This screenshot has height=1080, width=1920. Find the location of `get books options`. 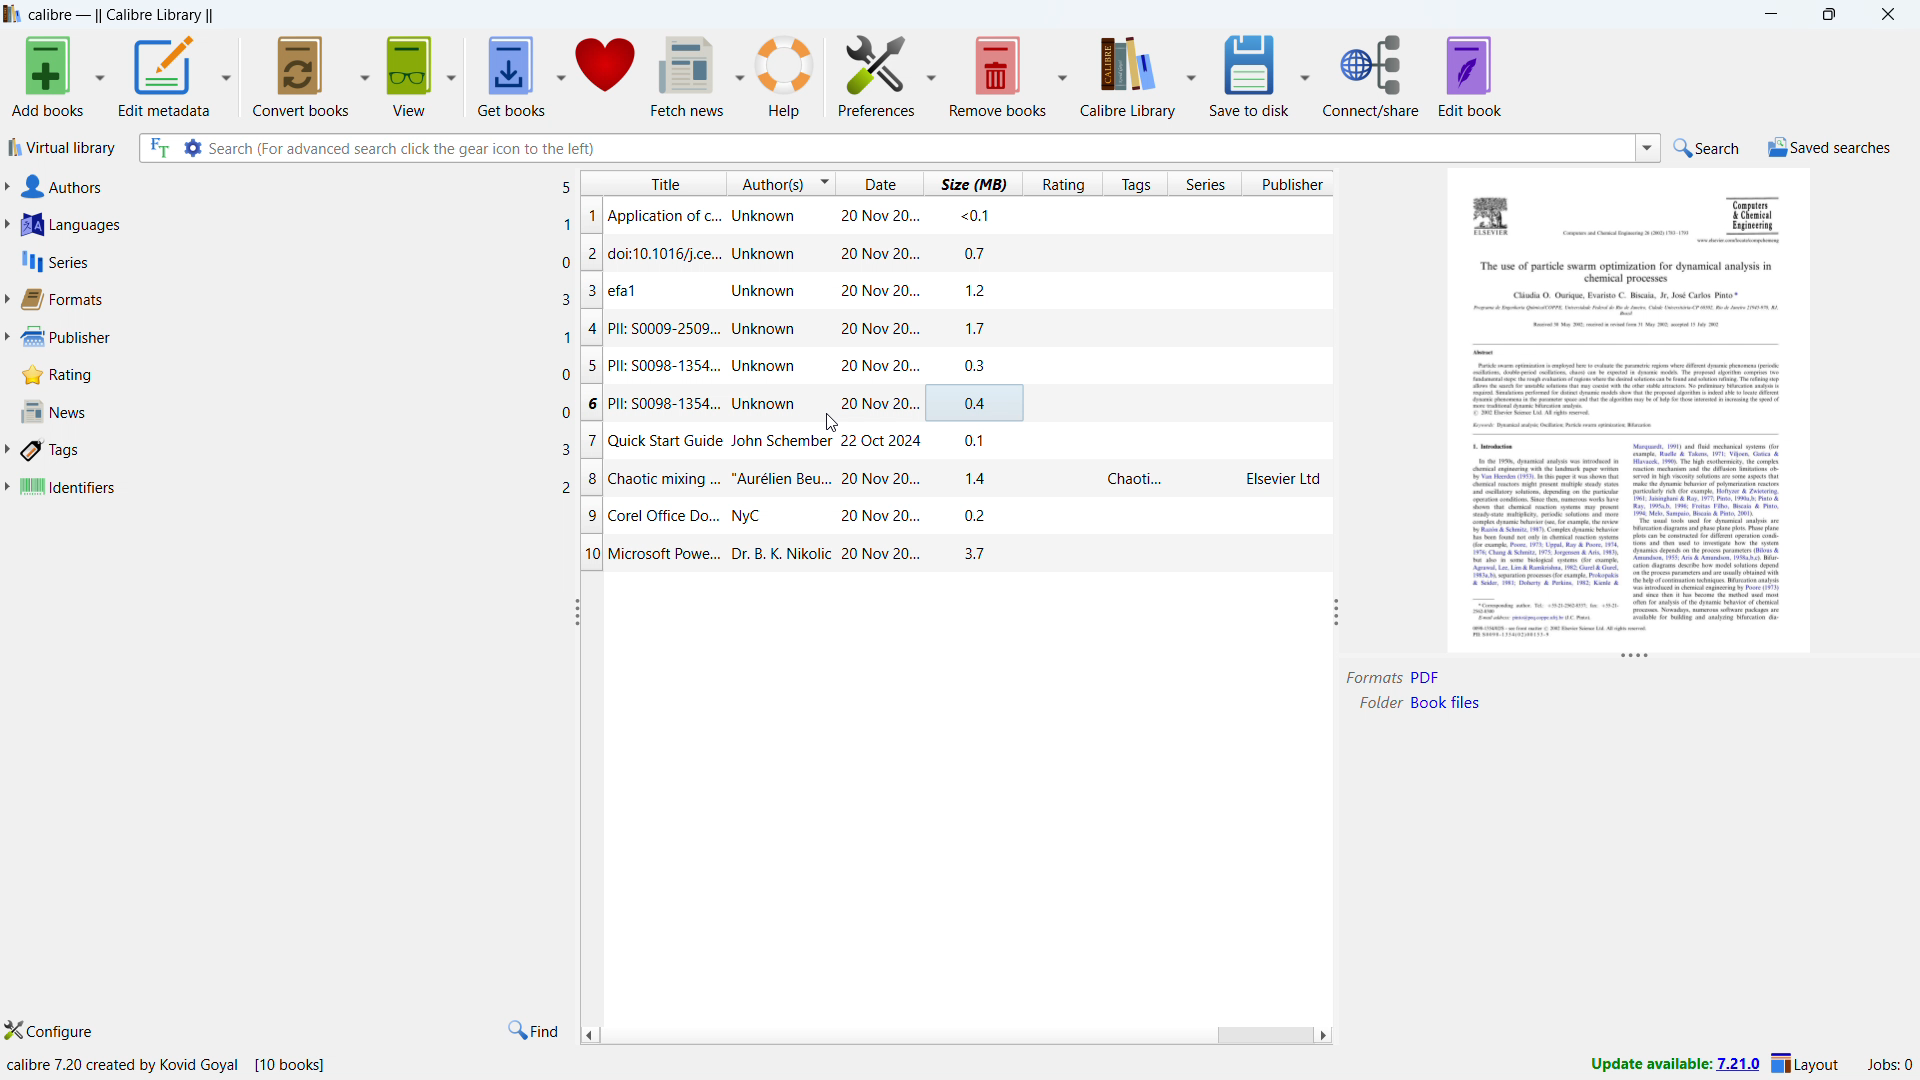

get books options is located at coordinates (559, 74).